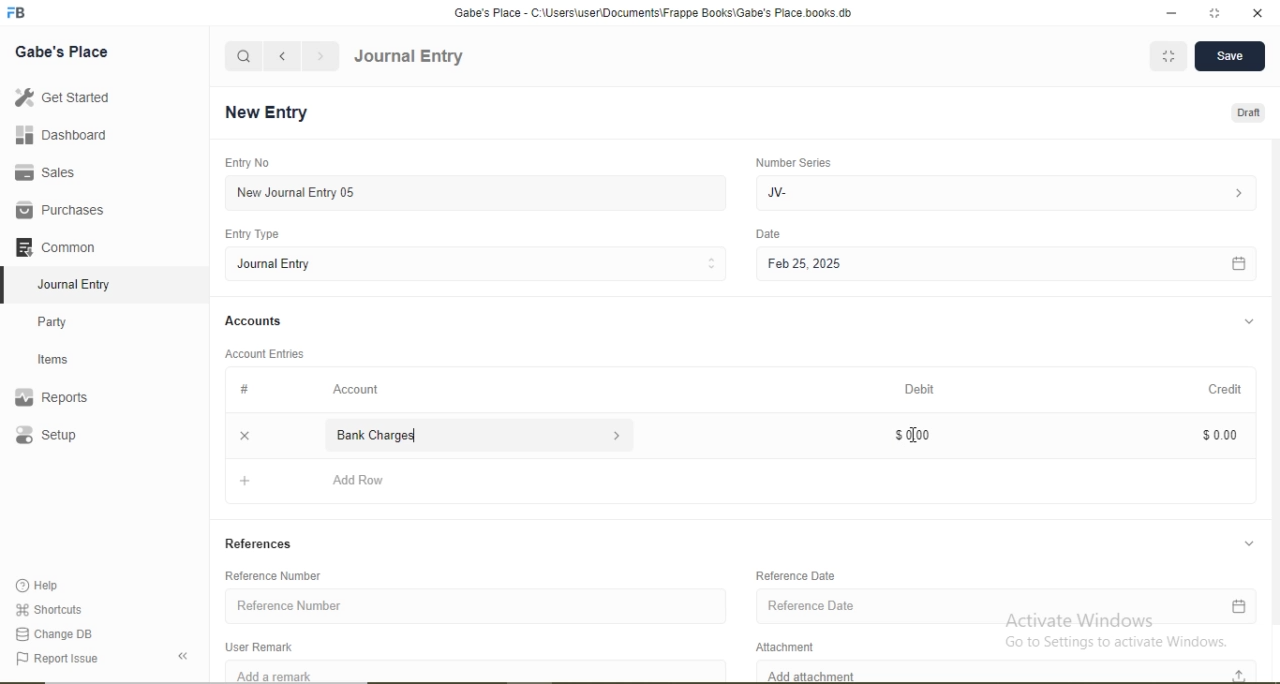  Describe the element at coordinates (476, 435) in the screenshot. I see `Bank Charges` at that location.